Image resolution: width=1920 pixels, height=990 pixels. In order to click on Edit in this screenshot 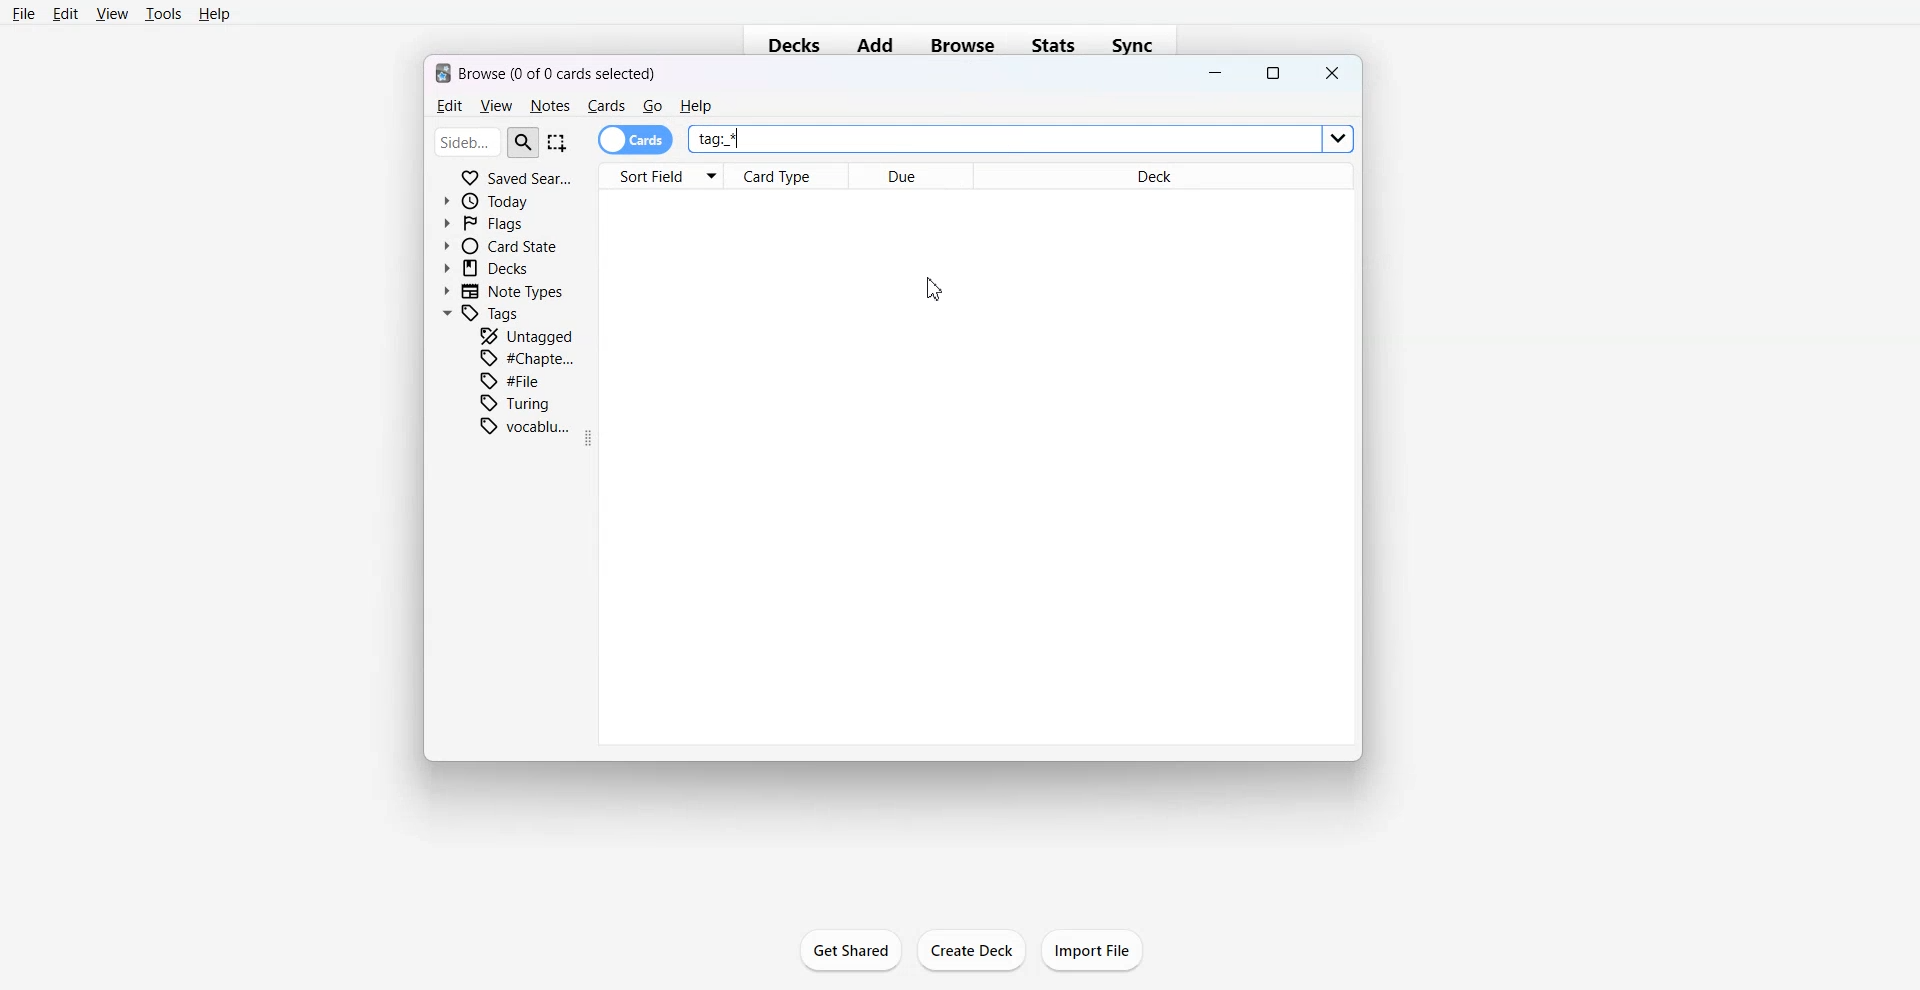, I will do `click(447, 106)`.